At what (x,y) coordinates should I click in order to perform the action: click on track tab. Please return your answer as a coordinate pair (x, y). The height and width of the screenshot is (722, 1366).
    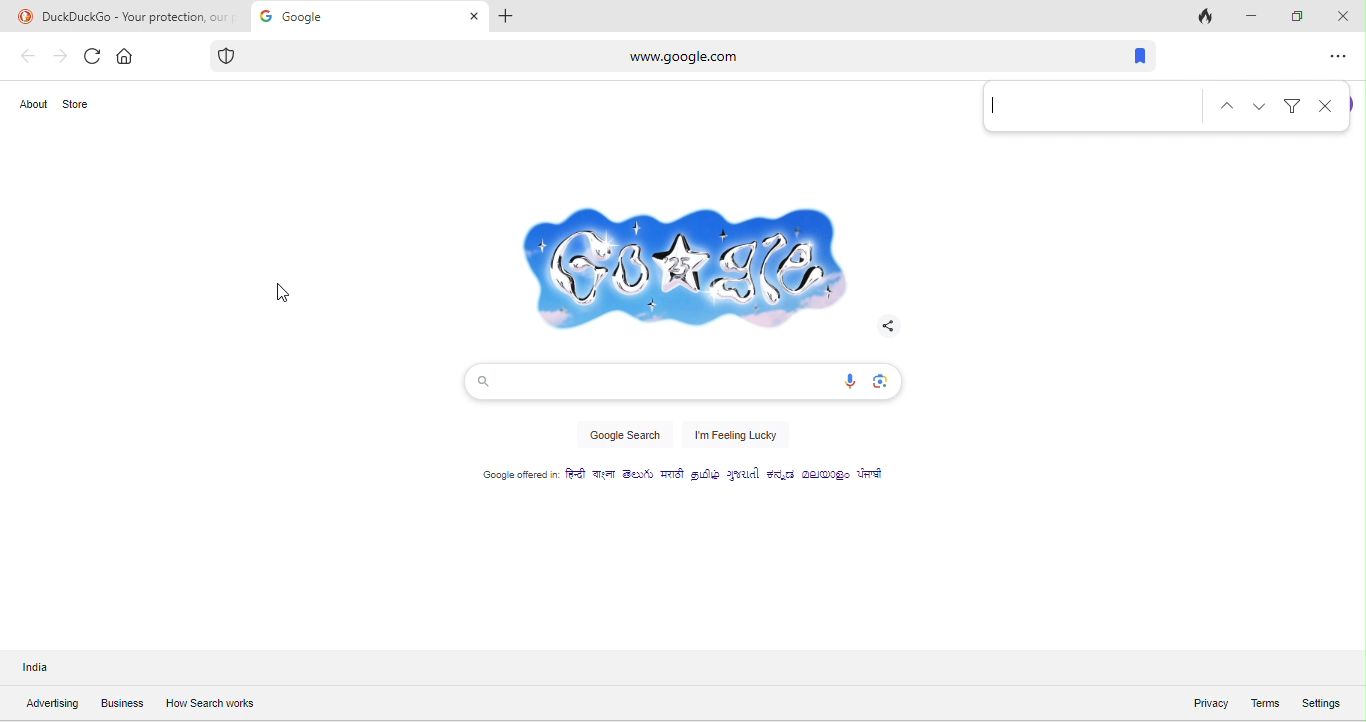
    Looking at the image, I should click on (1207, 18).